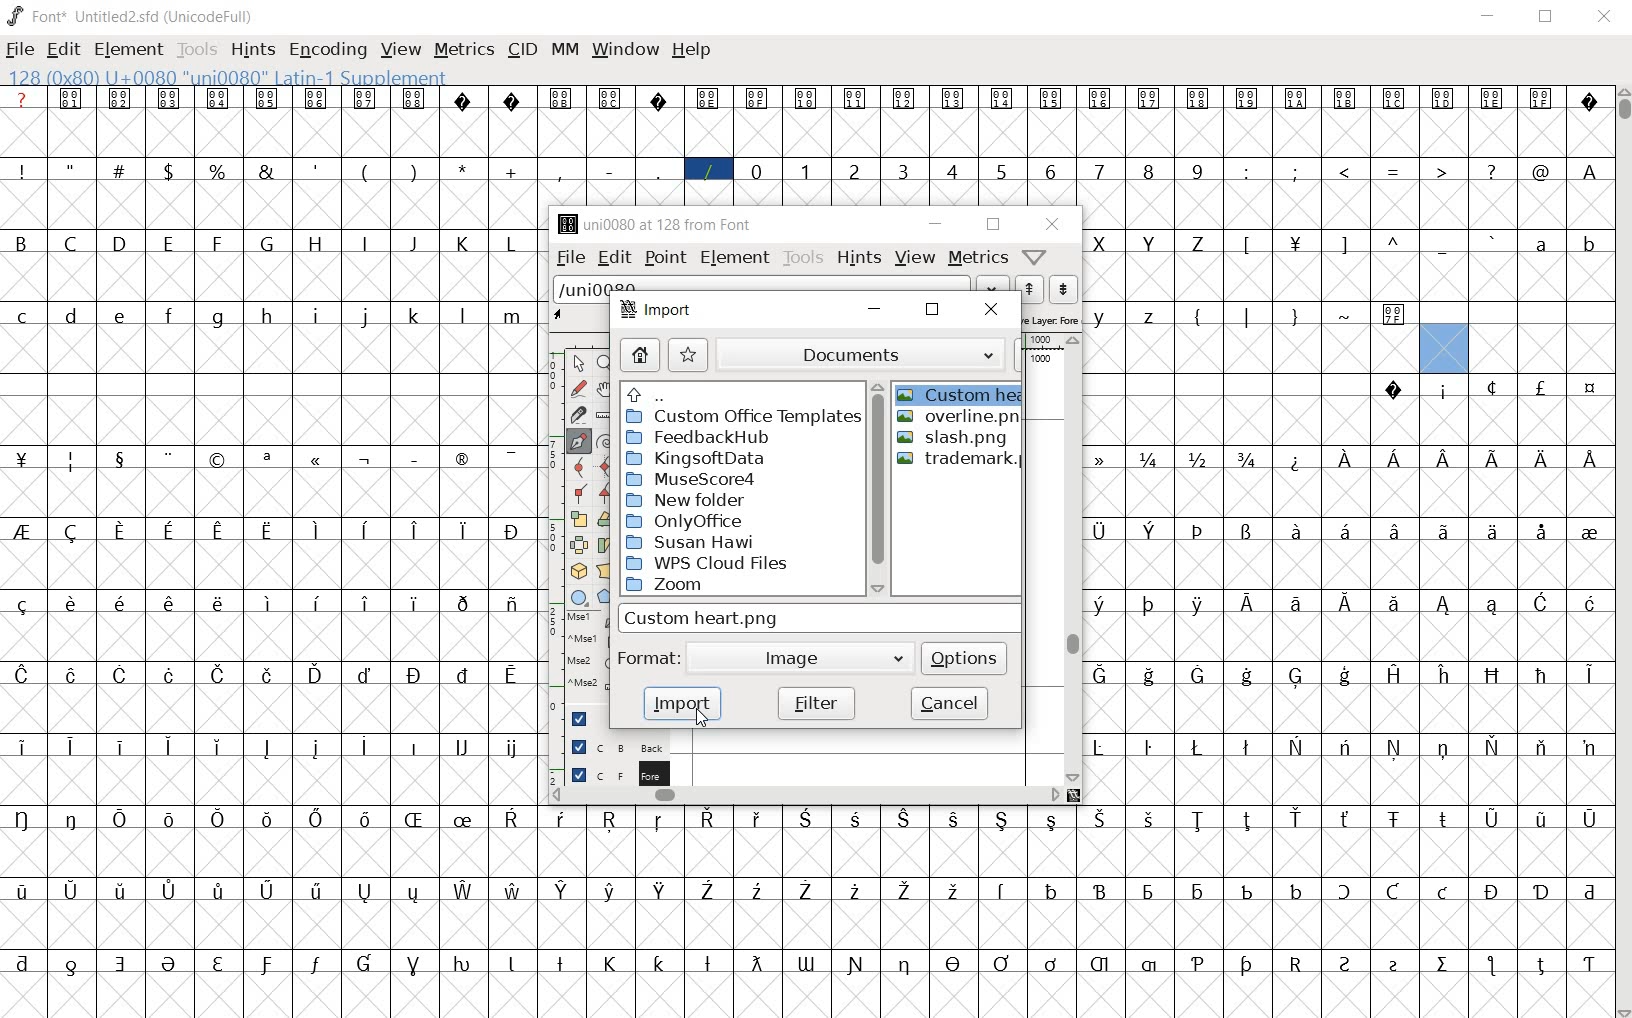 This screenshot has width=1632, height=1018. What do you see at coordinates (522, 50) in the screenshot?
I see `CID` at bounding box center [522, 50].